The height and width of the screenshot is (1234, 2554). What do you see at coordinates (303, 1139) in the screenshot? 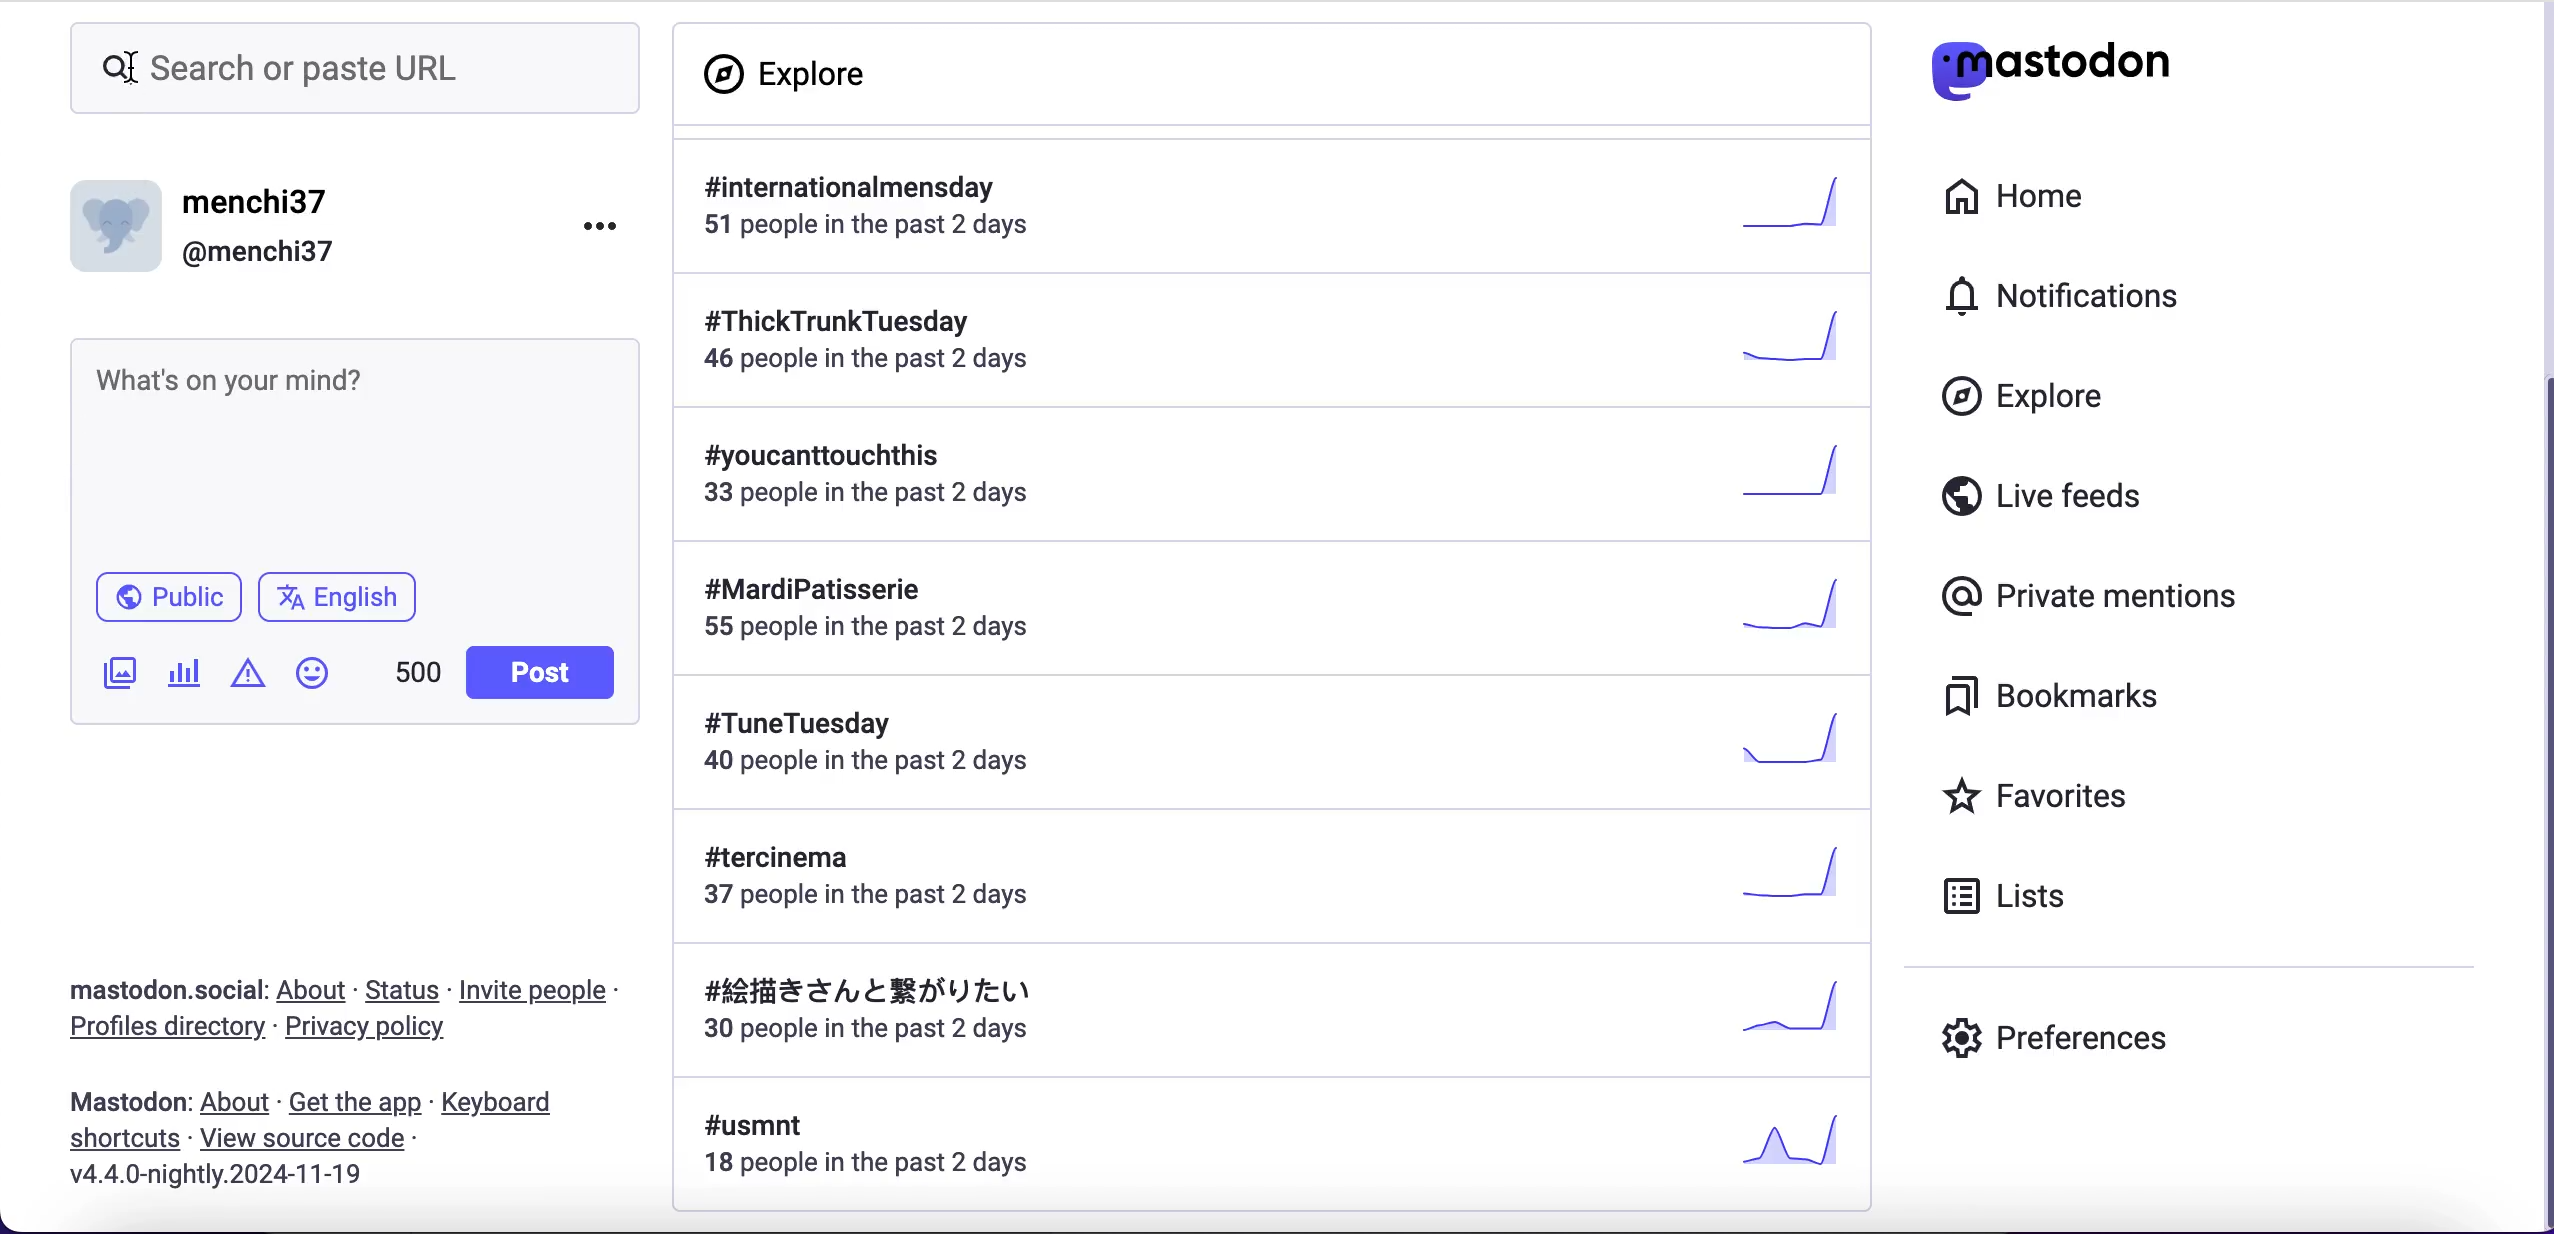
I see `view source code` at bounding box center [303, 1139].